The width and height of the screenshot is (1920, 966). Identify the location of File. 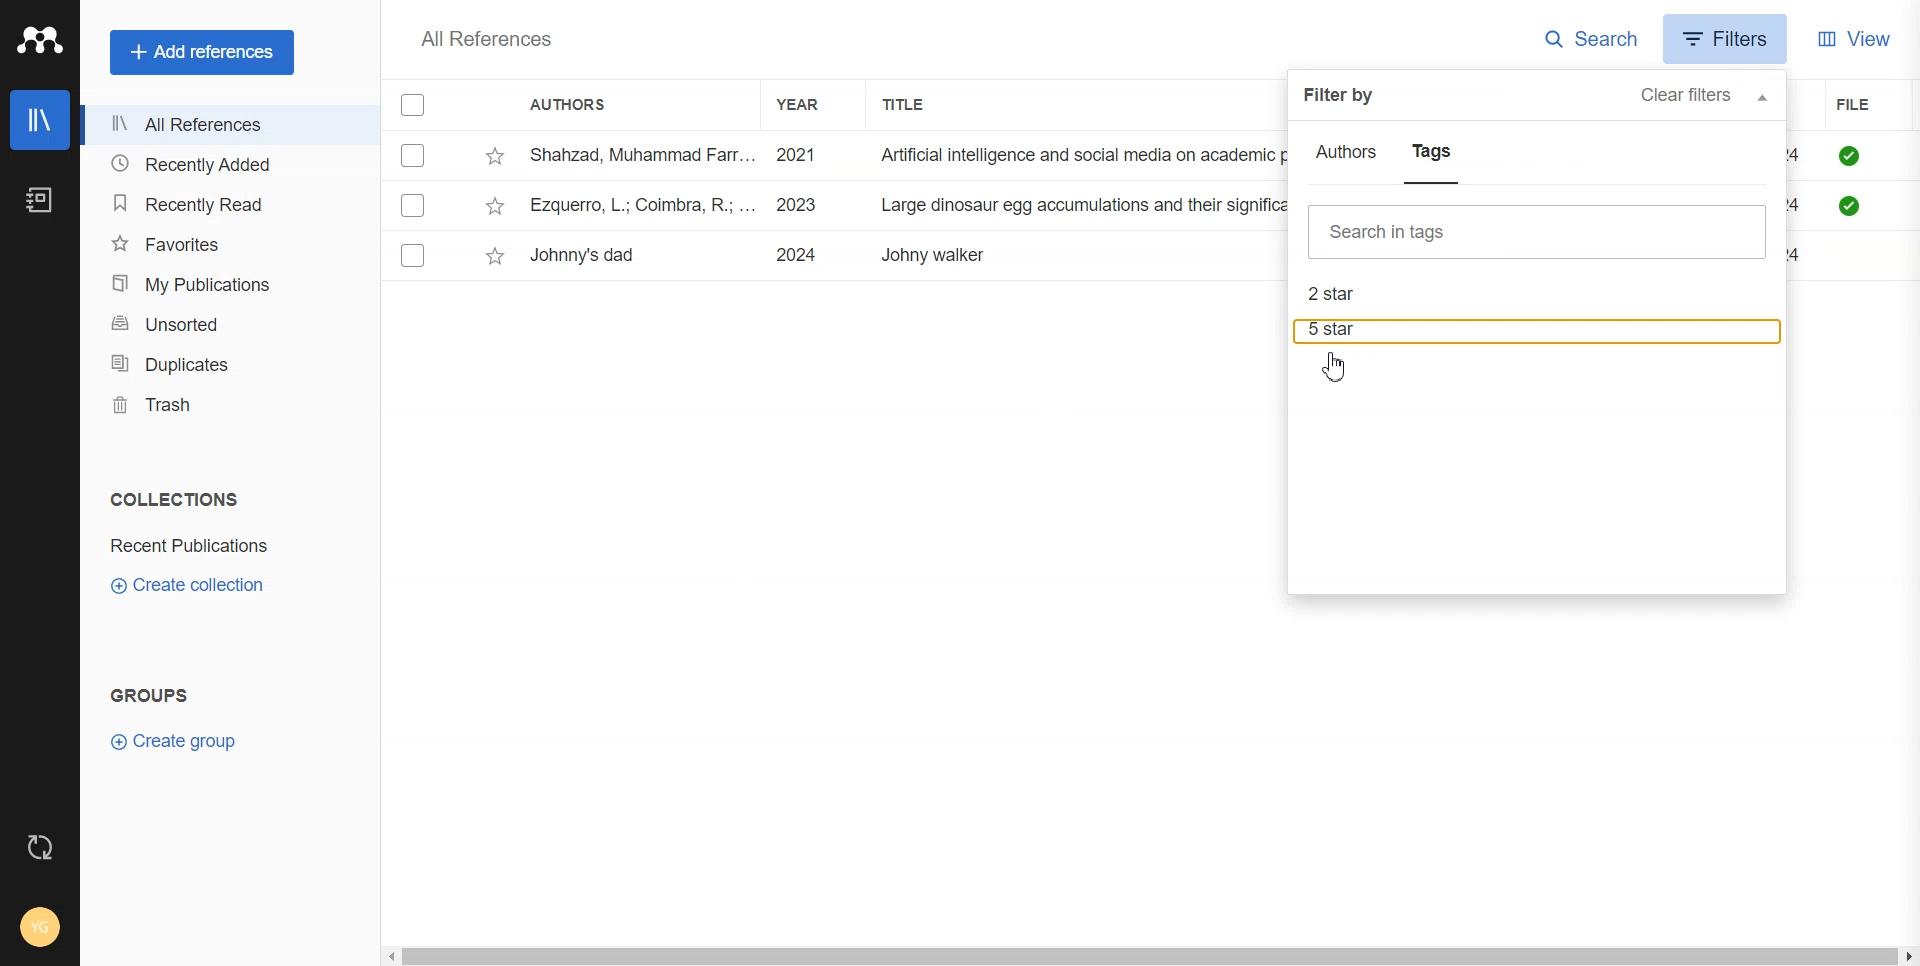
(1877, 105).